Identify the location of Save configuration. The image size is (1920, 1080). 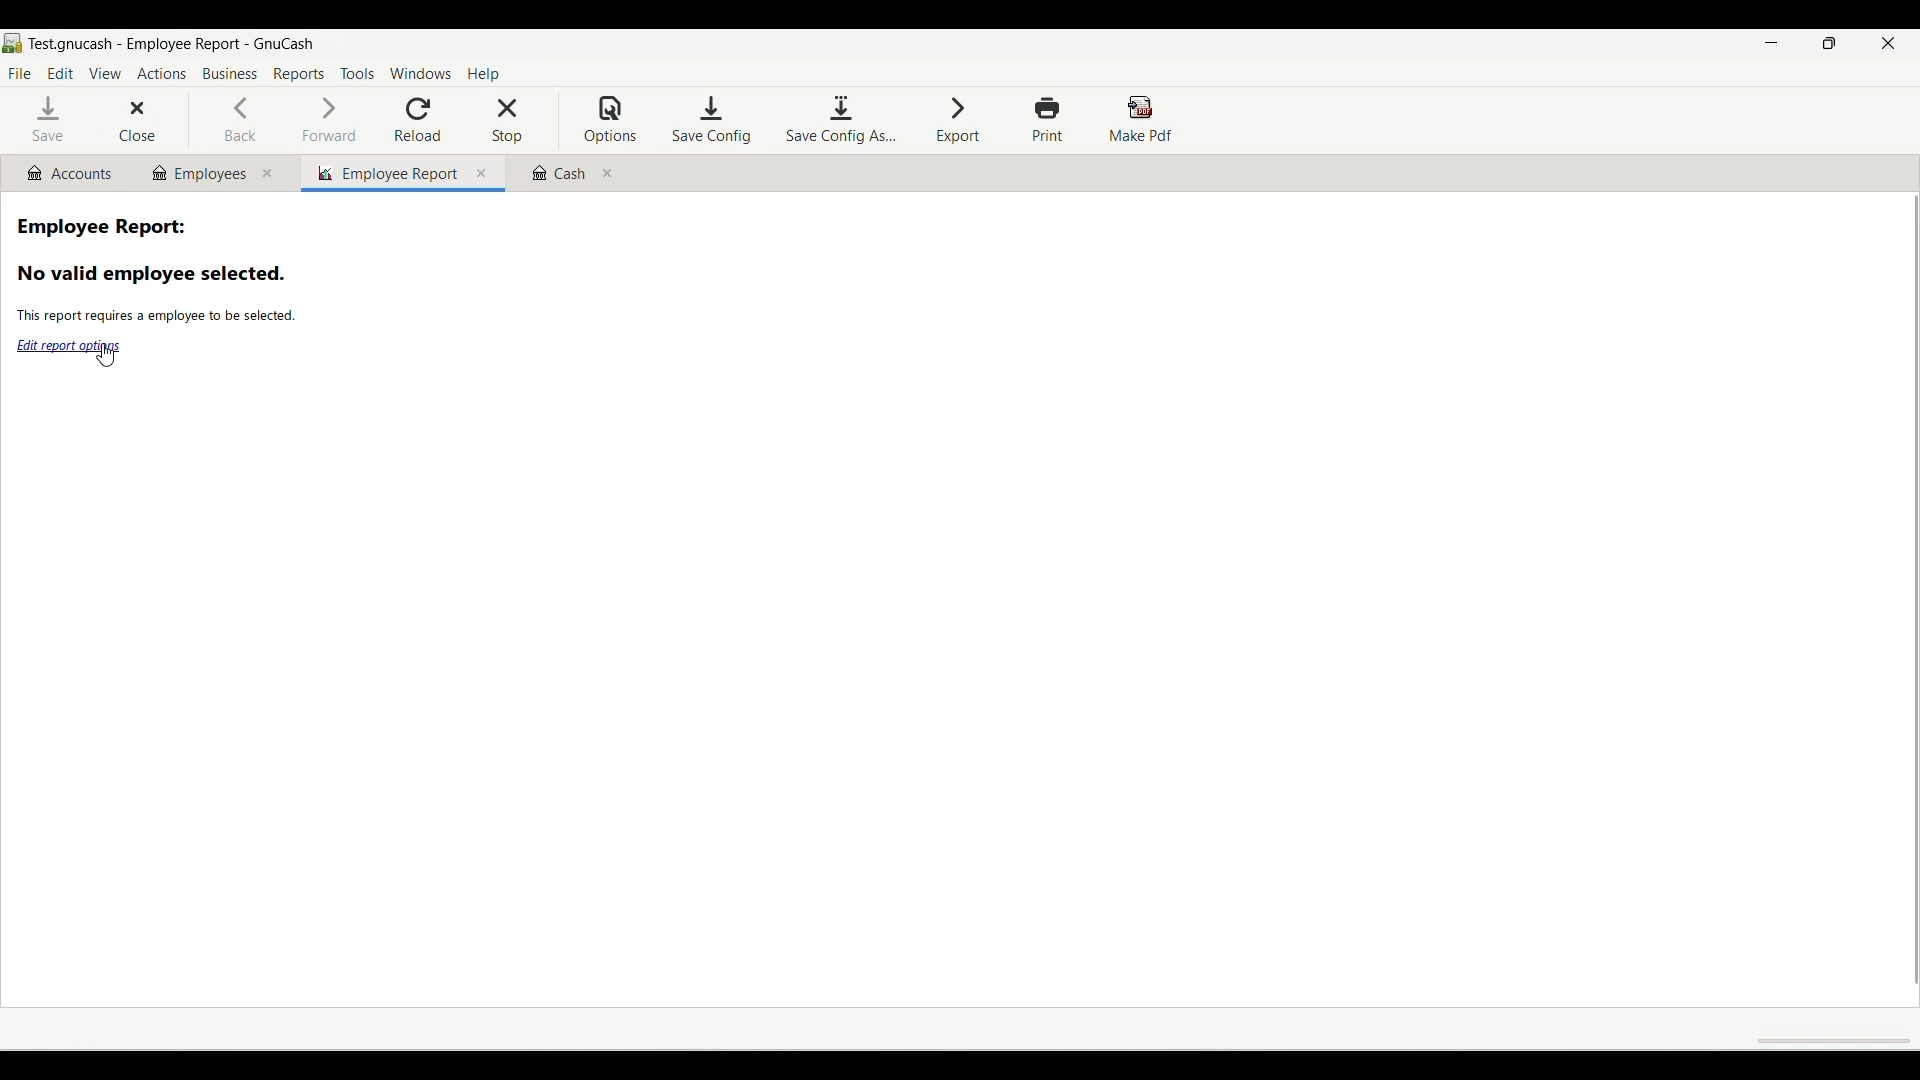
(710, 120).